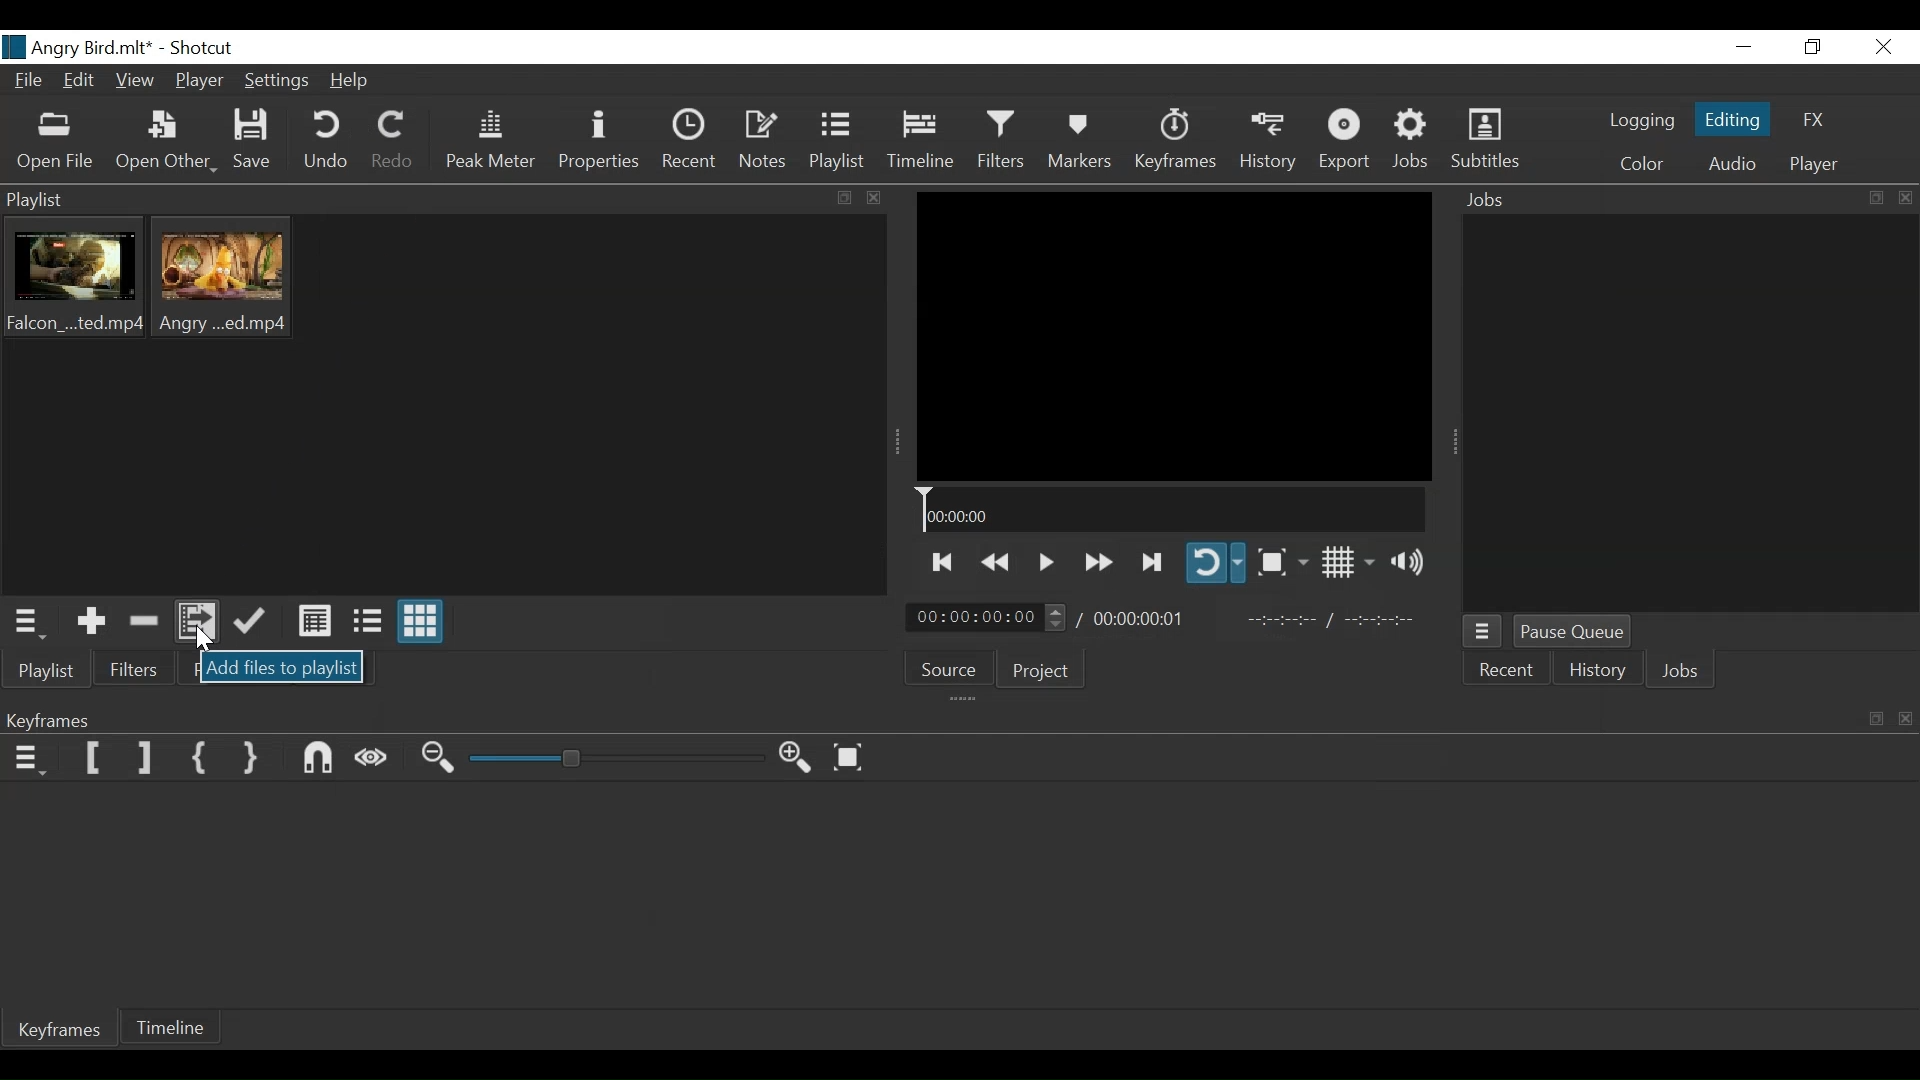 This screenshot has height=1080, width=1920. I want to click on Peak Meter, so click(490, 142).